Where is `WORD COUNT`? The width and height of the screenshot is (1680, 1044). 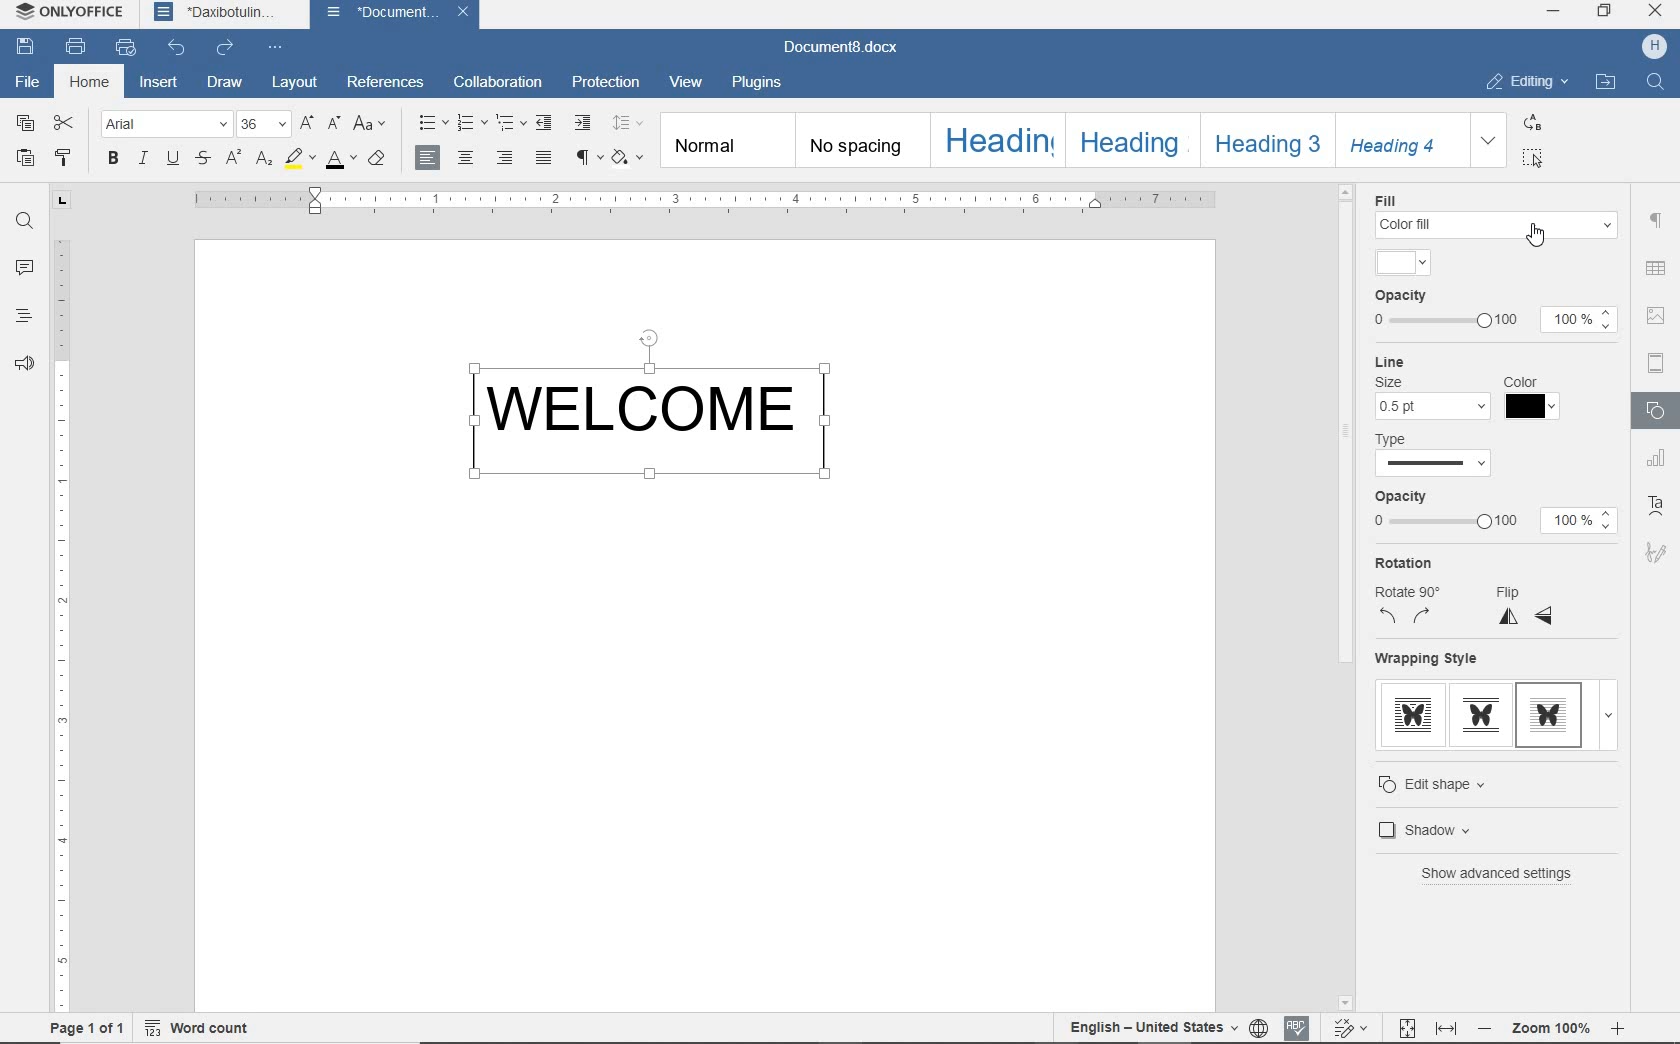
WORD COUNT is located at coordinates (199, 1027).